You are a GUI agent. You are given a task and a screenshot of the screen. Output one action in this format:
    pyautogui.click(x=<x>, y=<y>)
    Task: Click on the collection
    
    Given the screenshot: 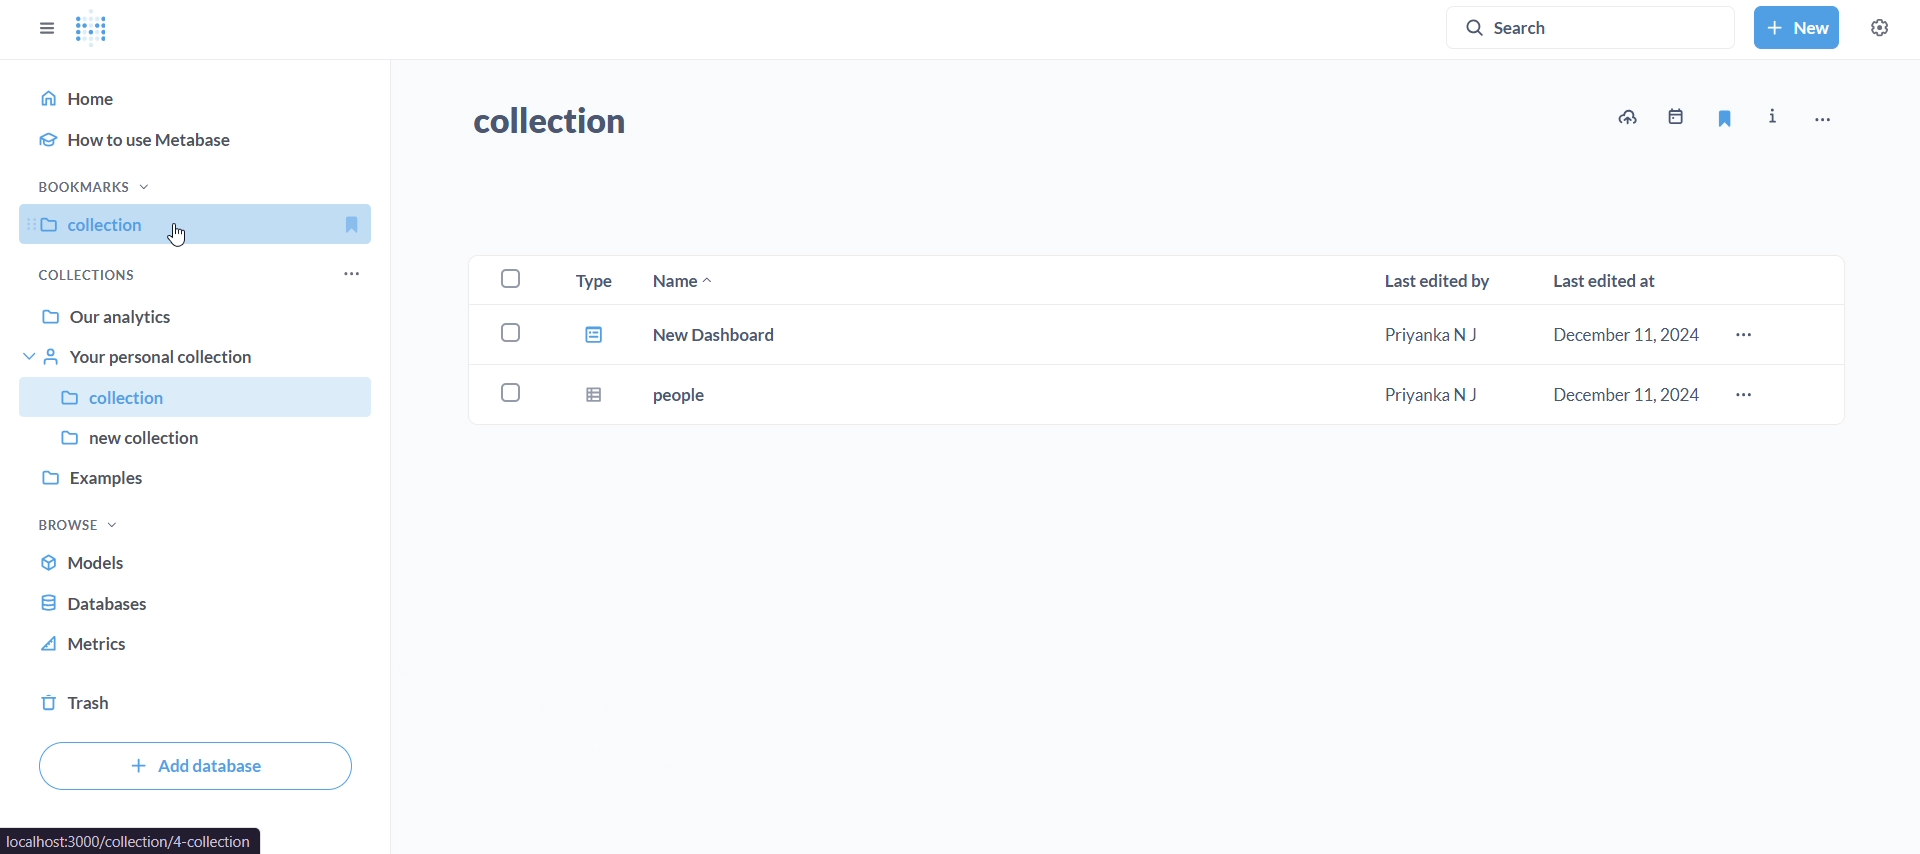 What is the action you would take?
    pyautogui.click(x=199, y=395)
    